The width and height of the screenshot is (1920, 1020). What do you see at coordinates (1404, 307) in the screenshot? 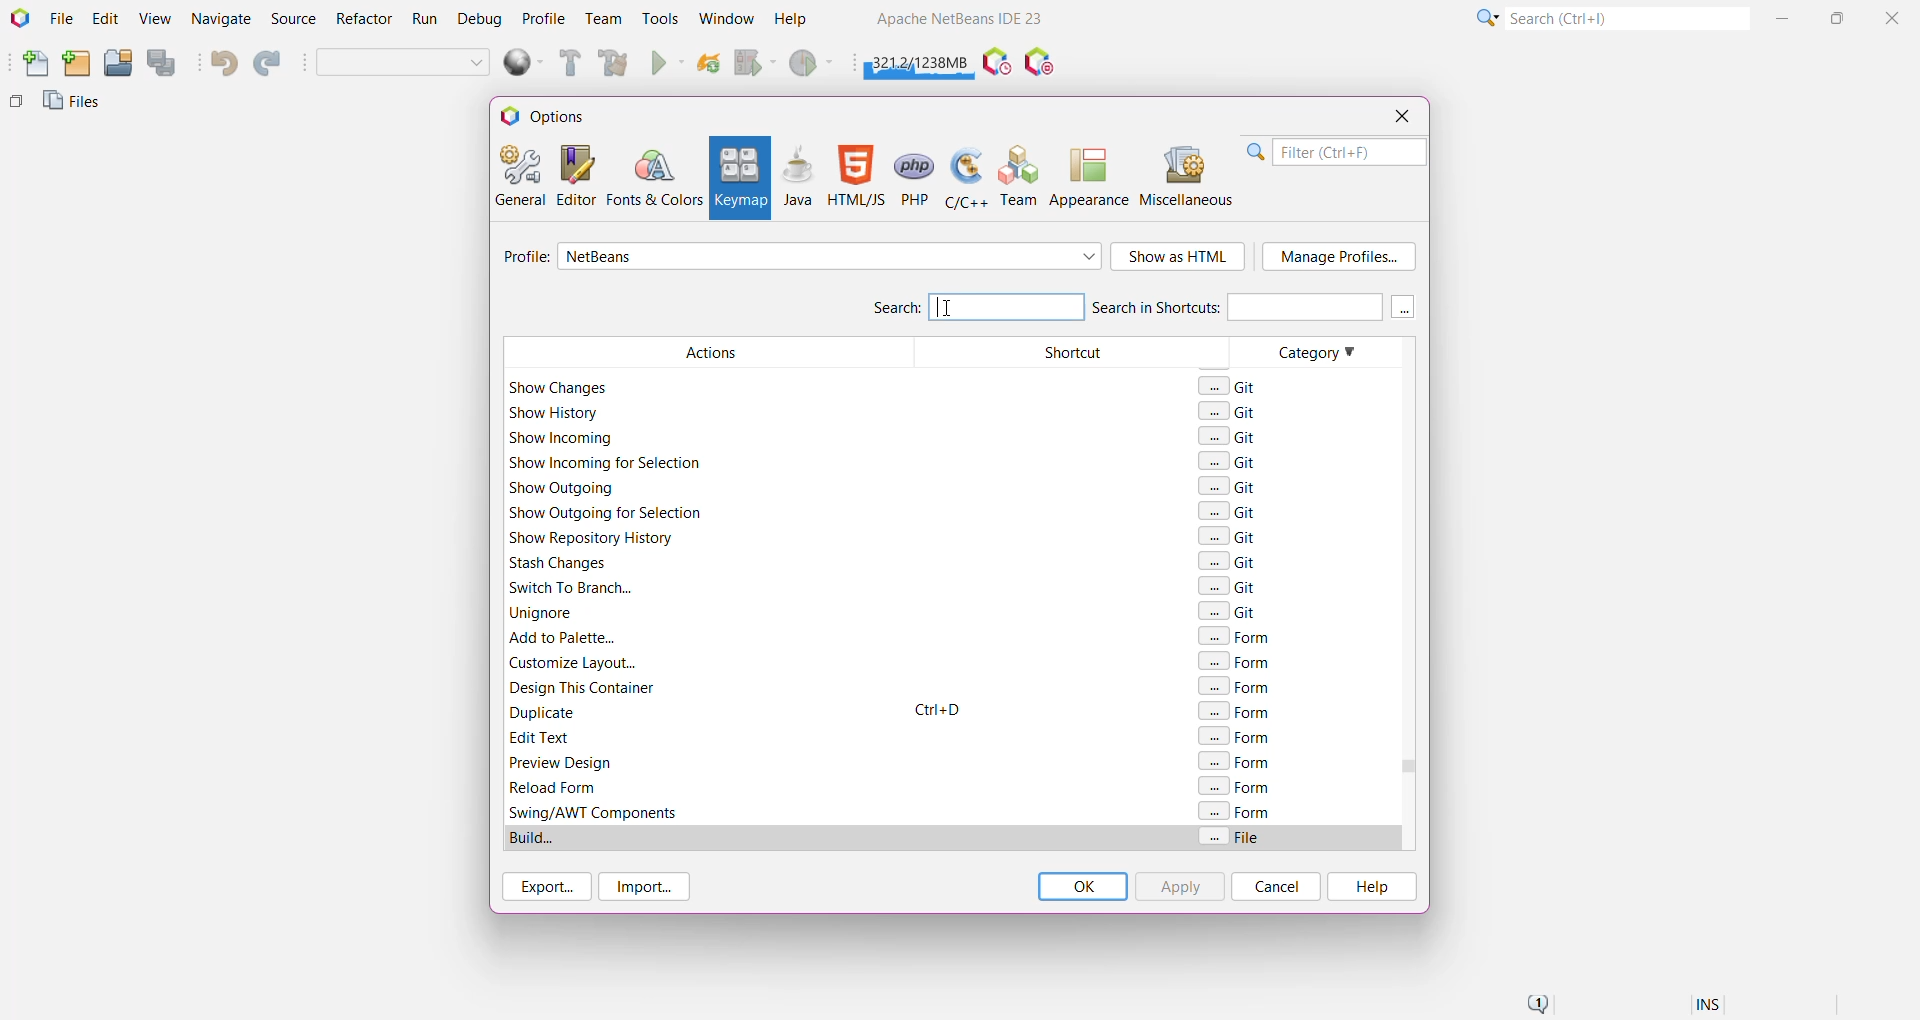
I see `More keys` at bounding box center [1404, 307].